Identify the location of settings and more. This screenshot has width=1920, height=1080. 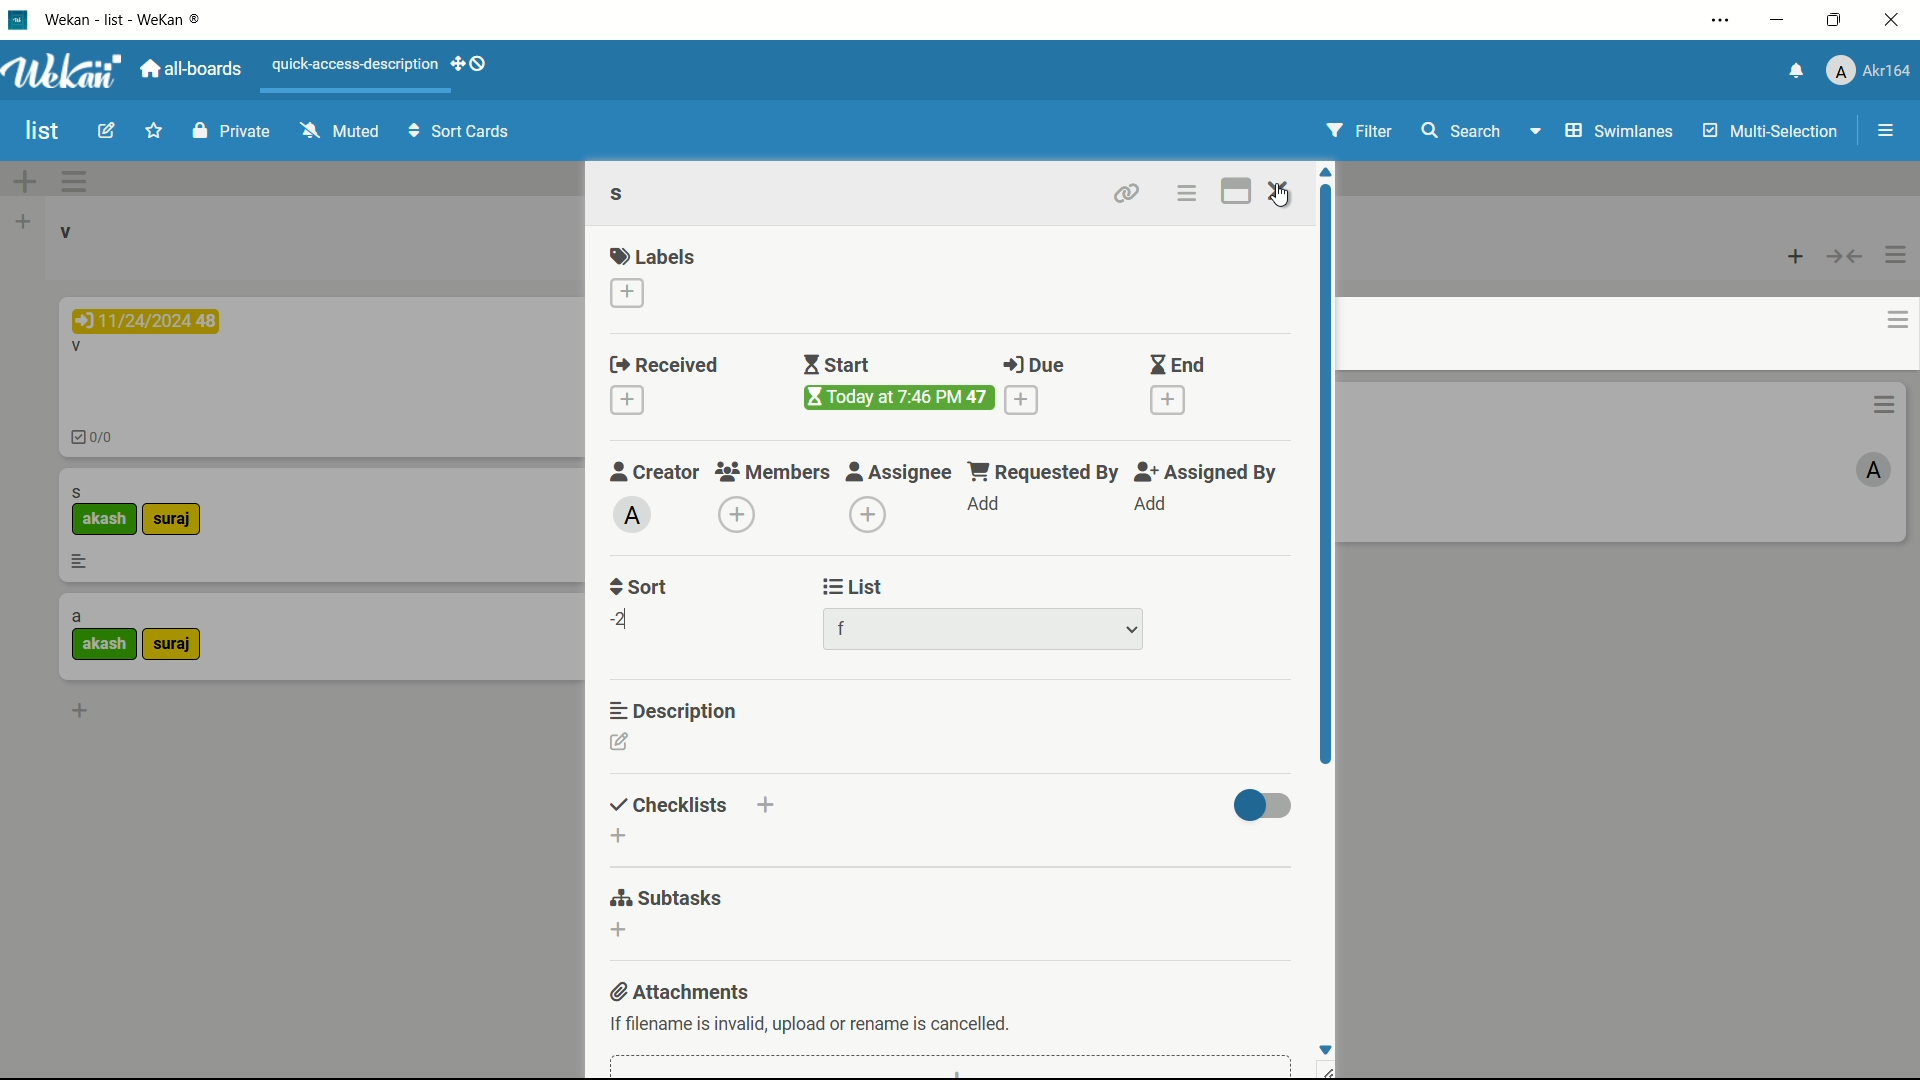
(1724, 20).